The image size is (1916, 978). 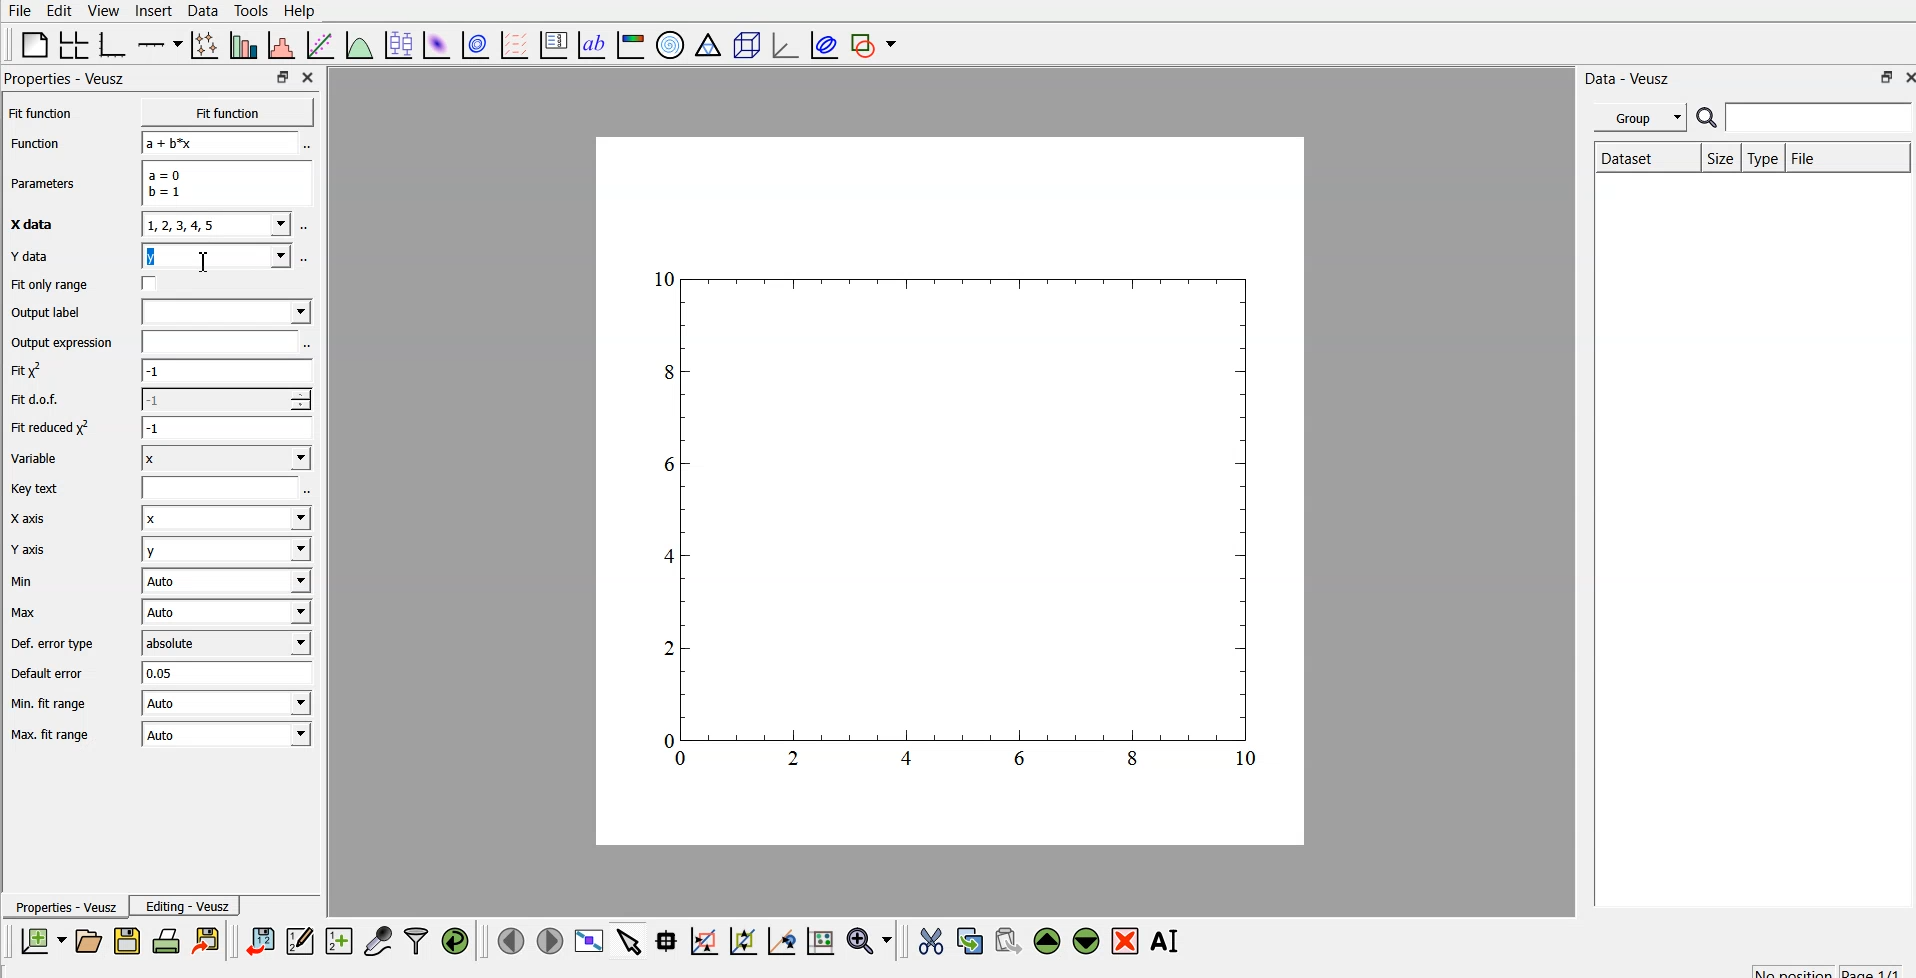 I want to click on cursor, so click(x=206, y=261).